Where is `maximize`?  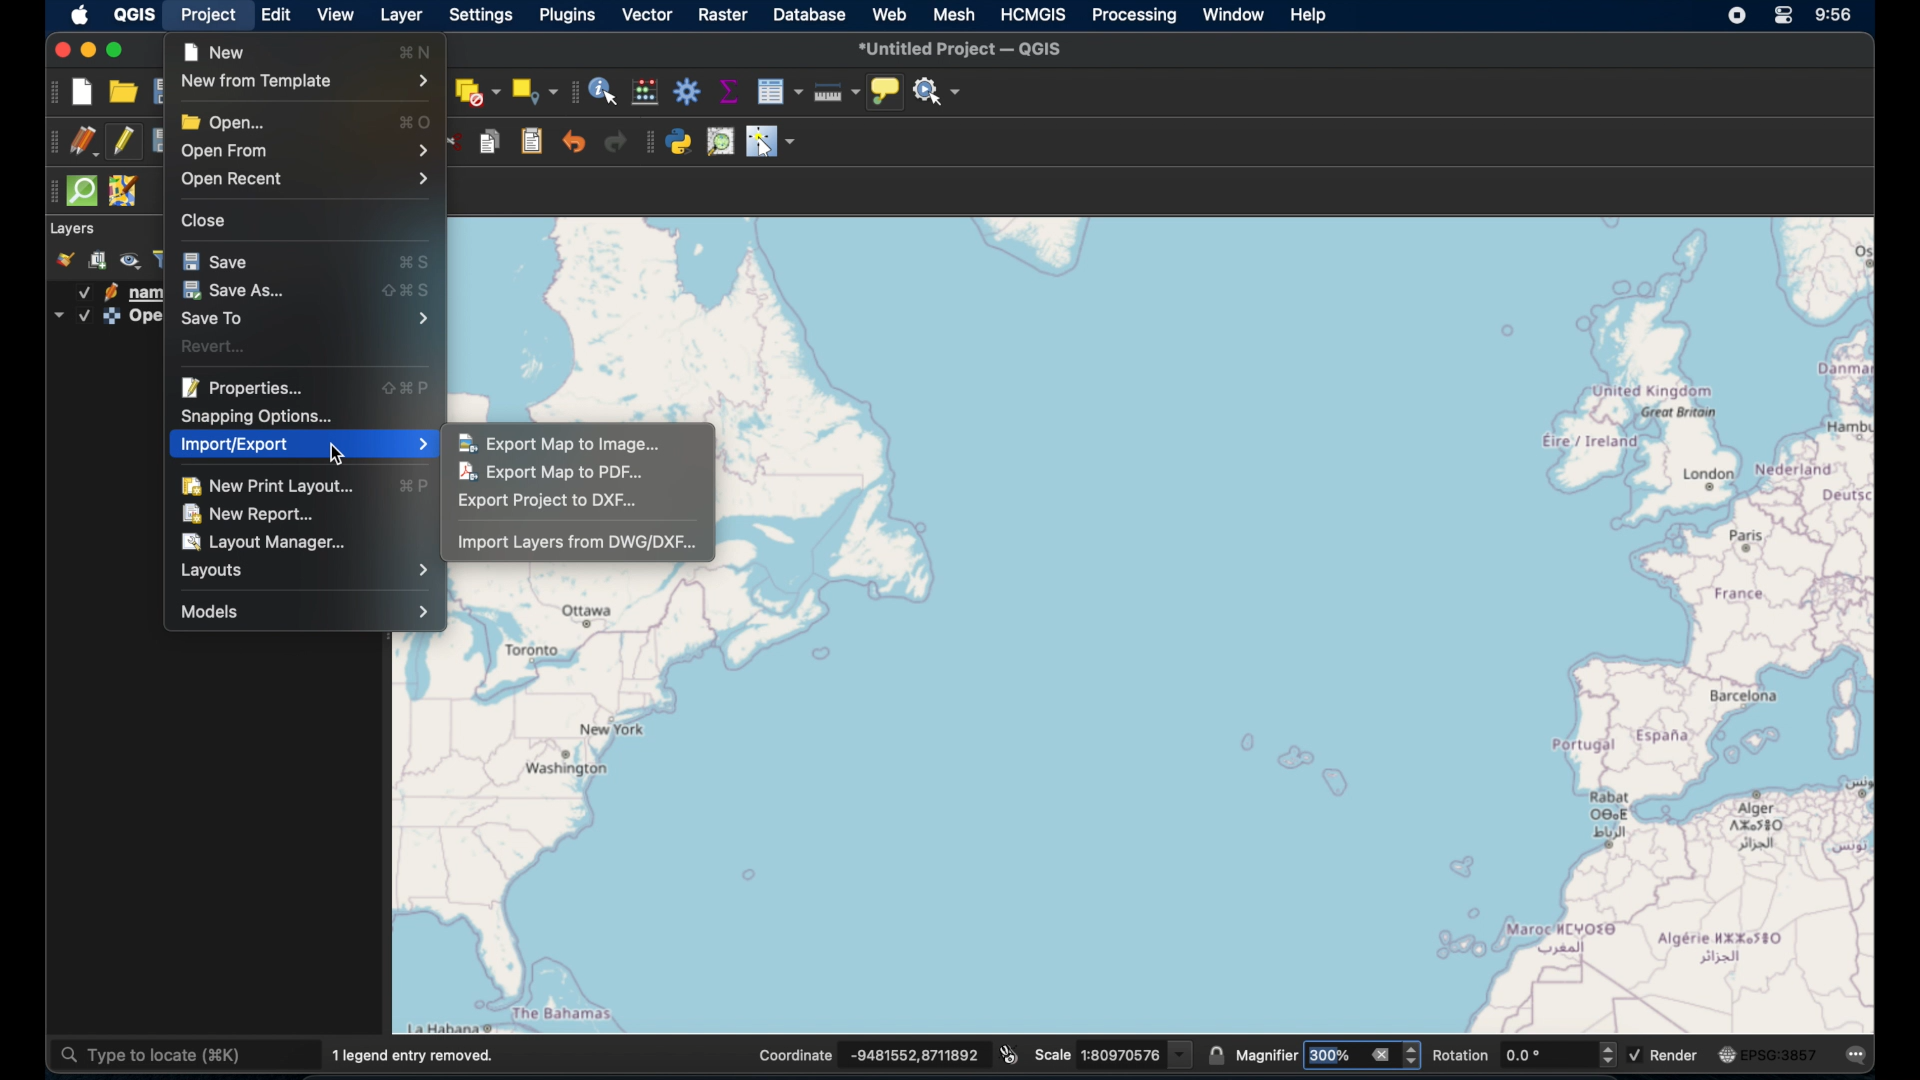
maximize is located at coordinates (119, 51).